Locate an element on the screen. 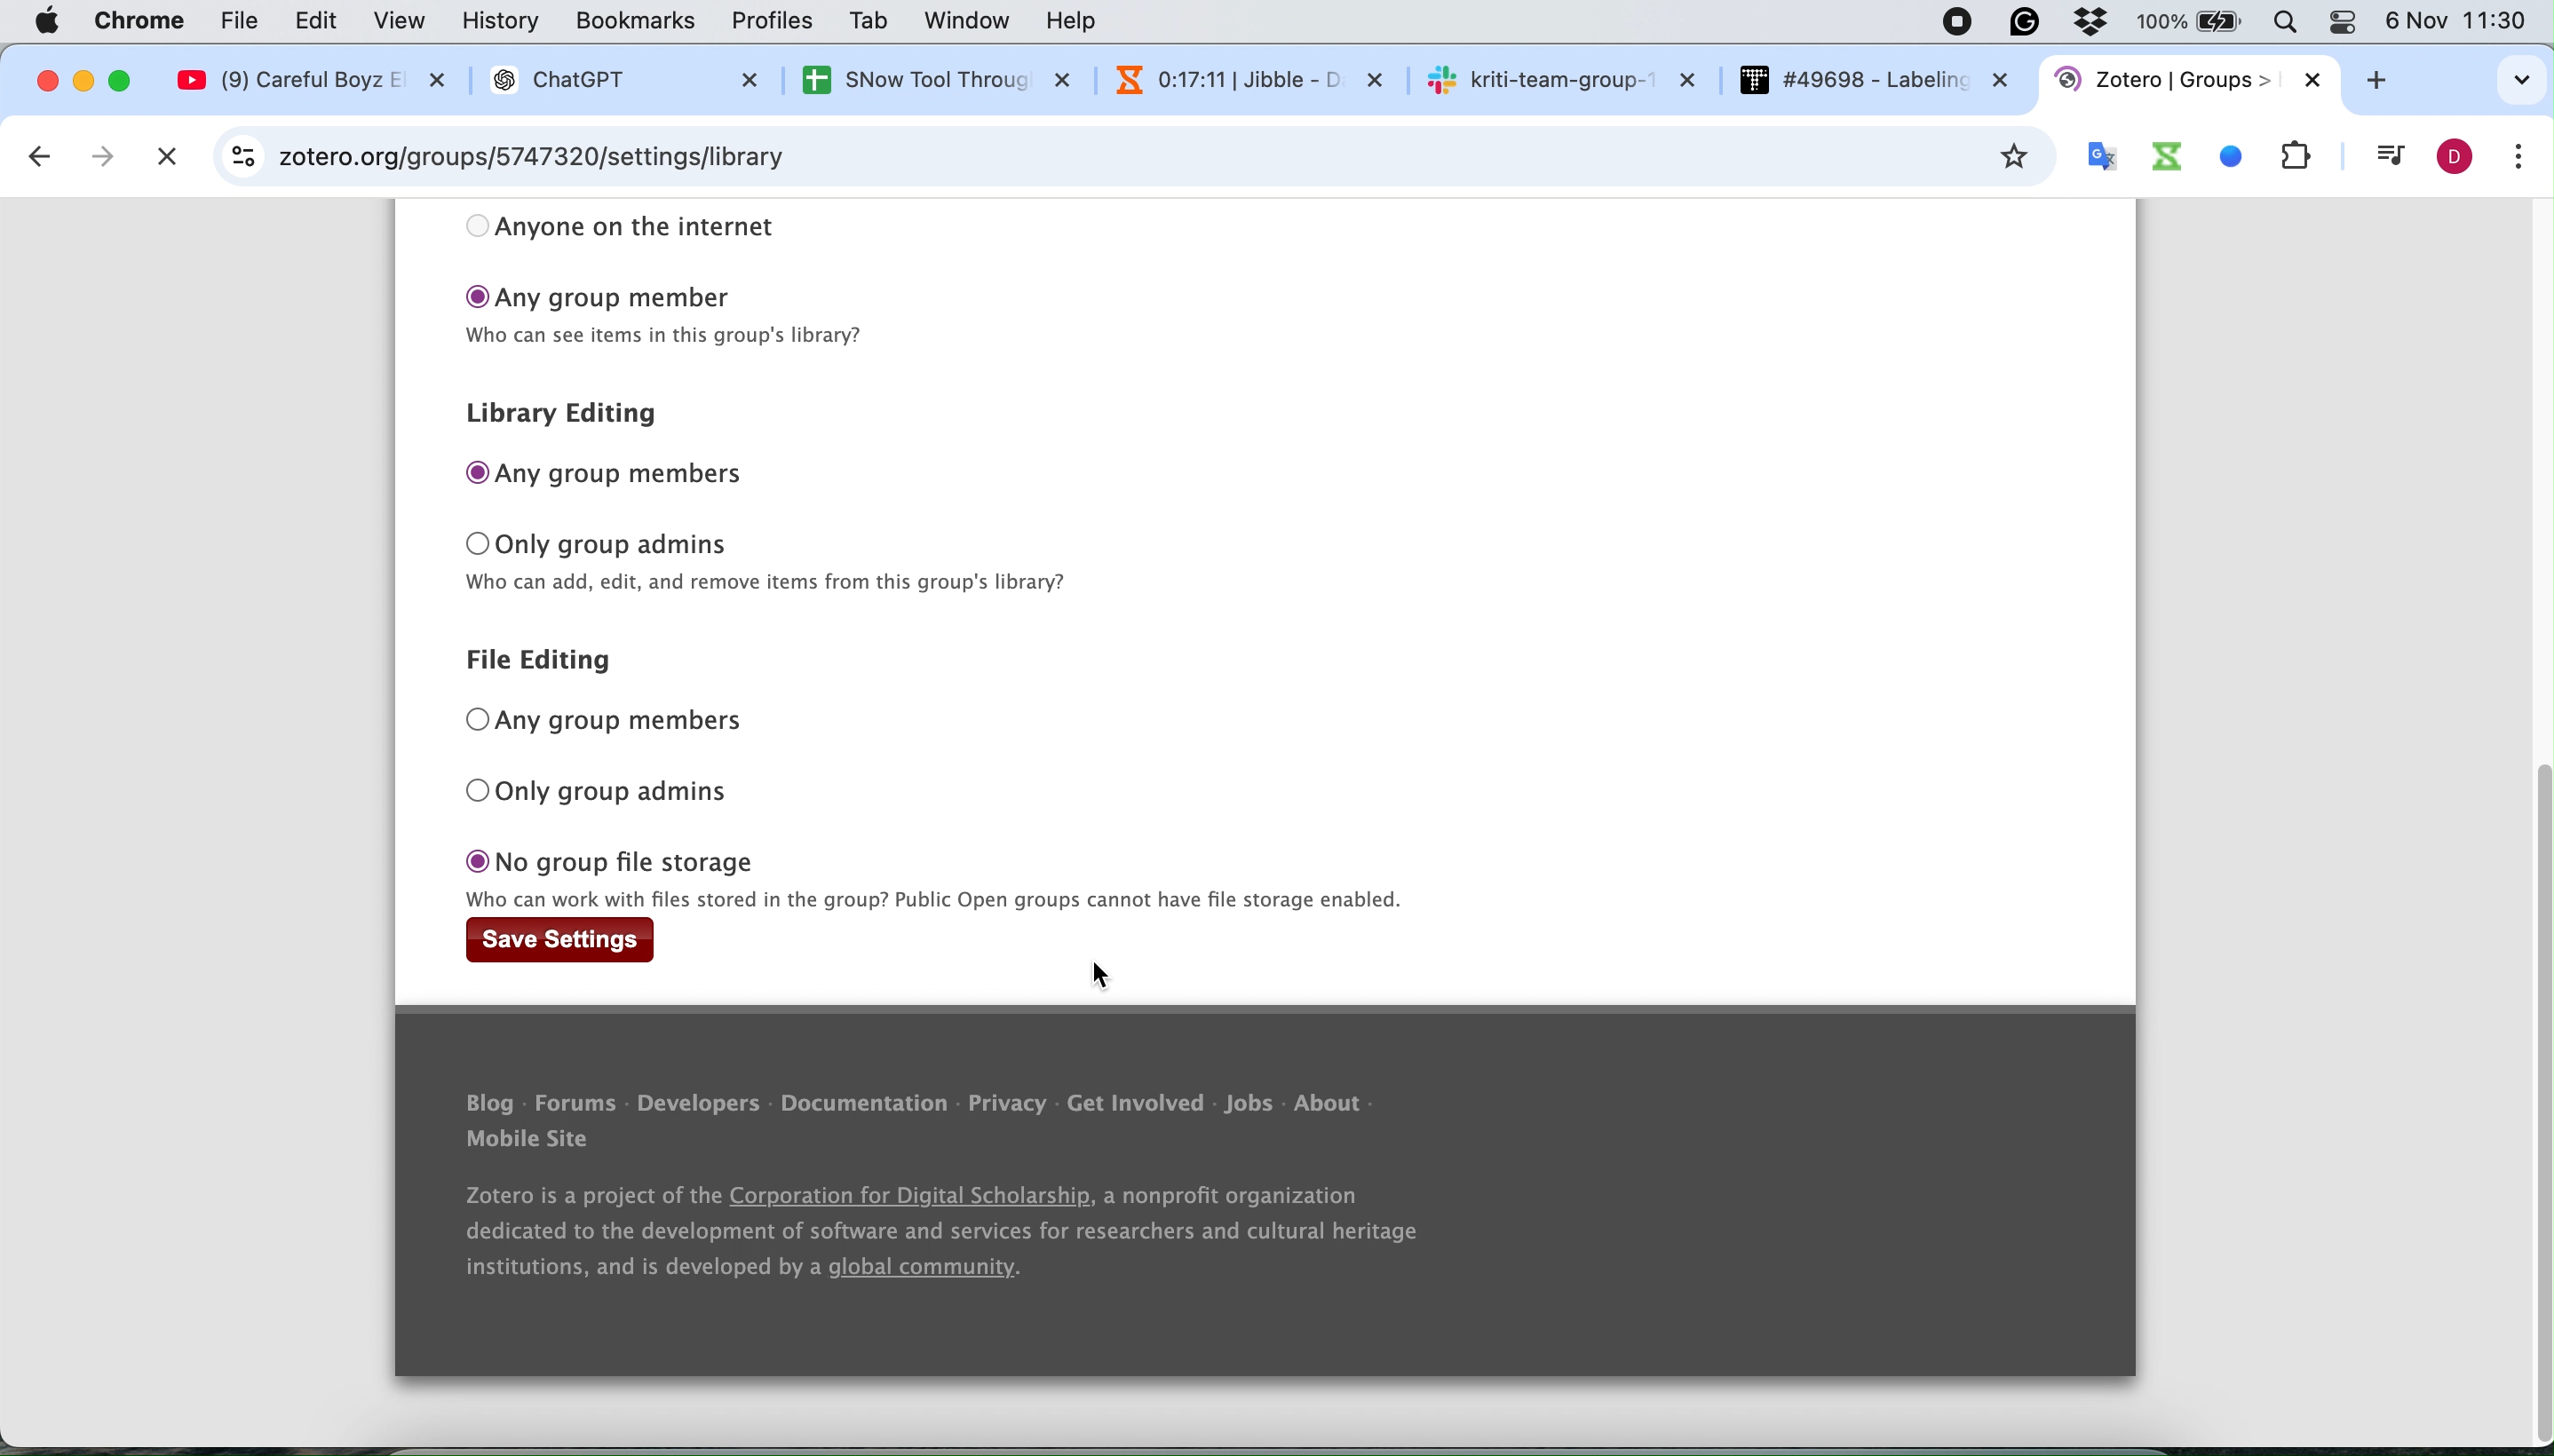 The image size is (2554, 1456). zotero.org/groups/5747320/hihello is located at coordinates (561, 158).